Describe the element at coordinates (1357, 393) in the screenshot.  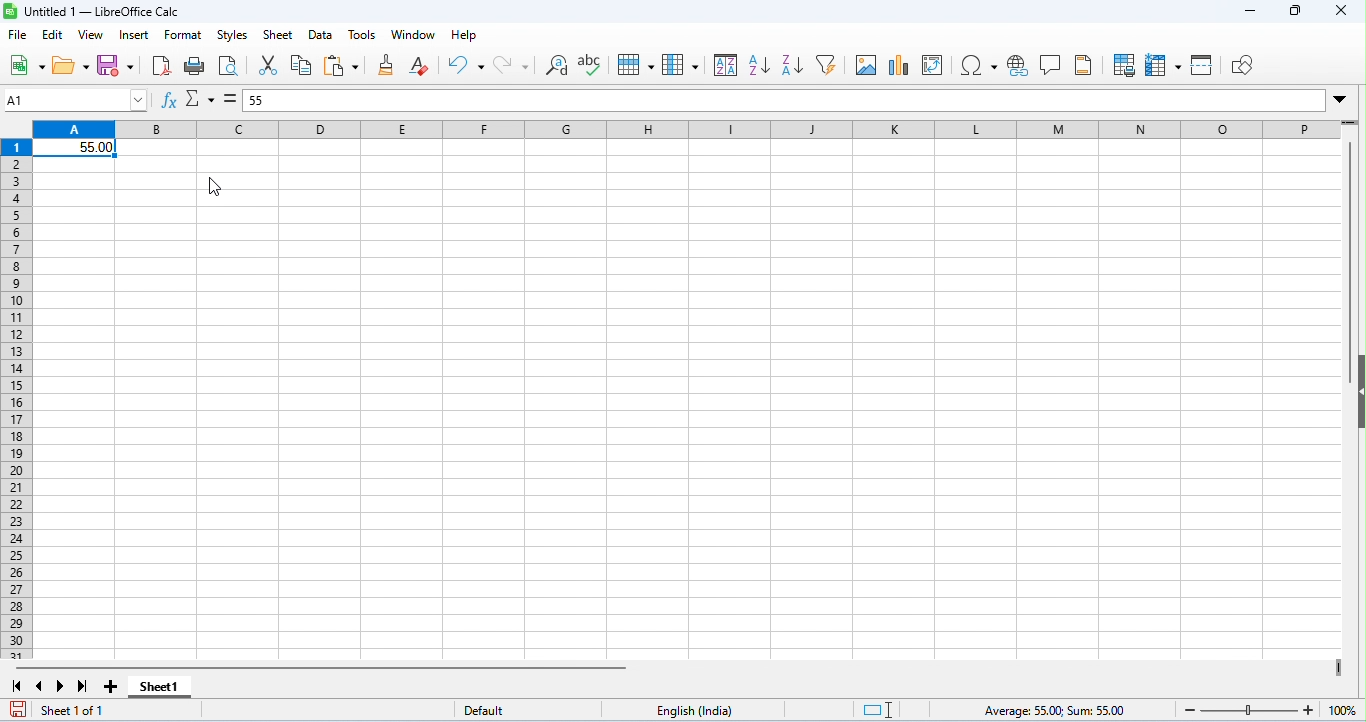
I see `hide` at that location.